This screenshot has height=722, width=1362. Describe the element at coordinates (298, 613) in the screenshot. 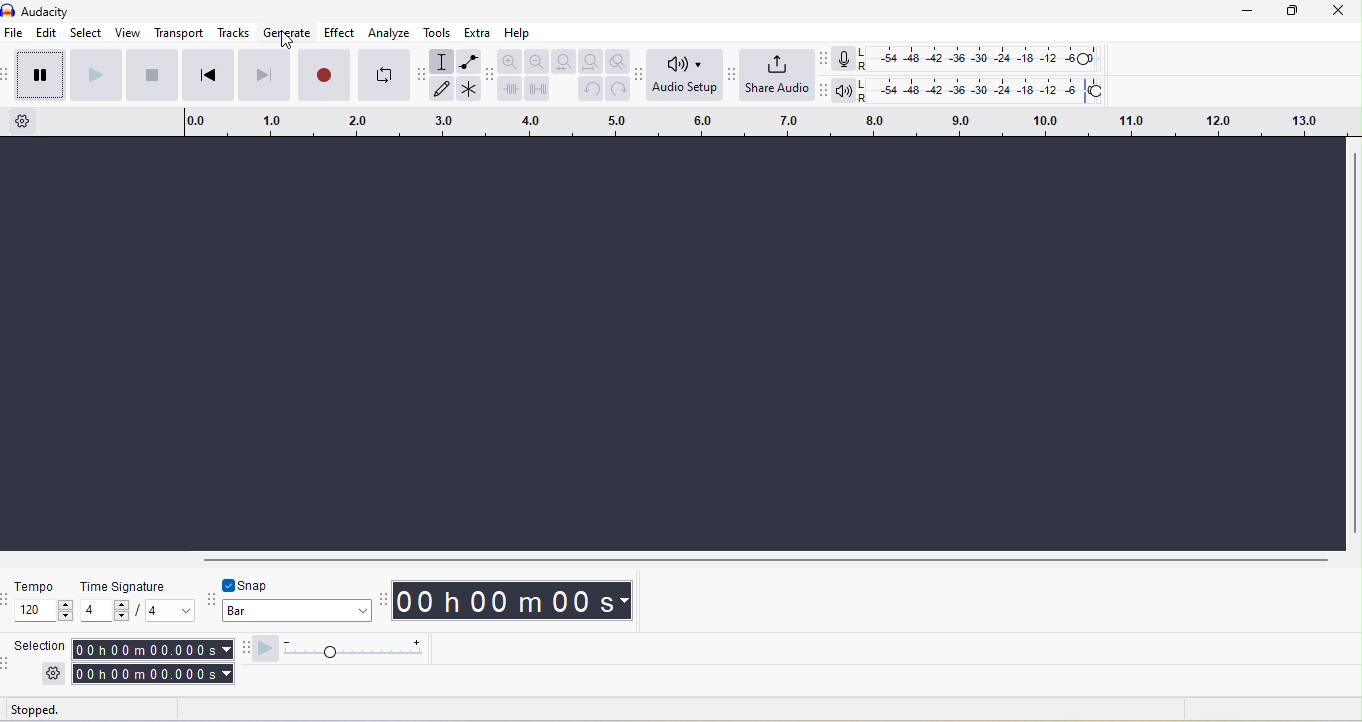

I see `bar` at that location.